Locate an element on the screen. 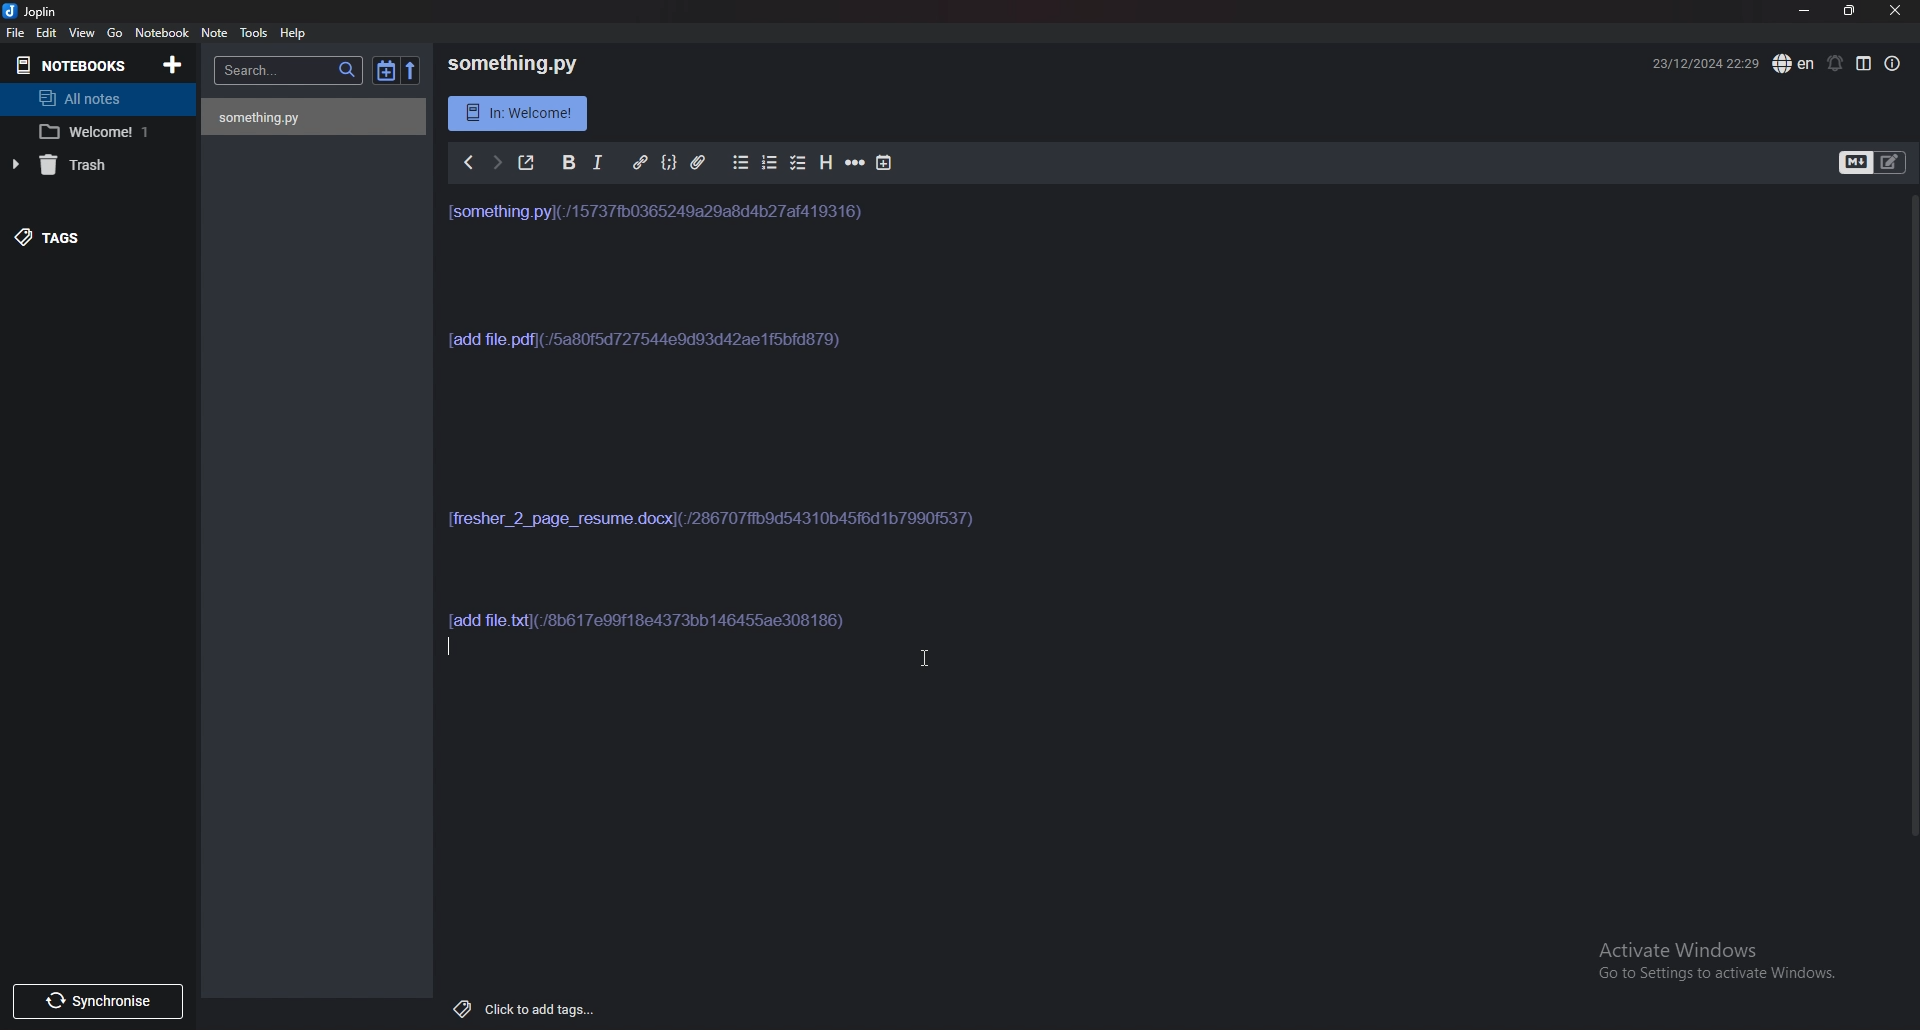  joplin logo is located at coordinates (12, 10).